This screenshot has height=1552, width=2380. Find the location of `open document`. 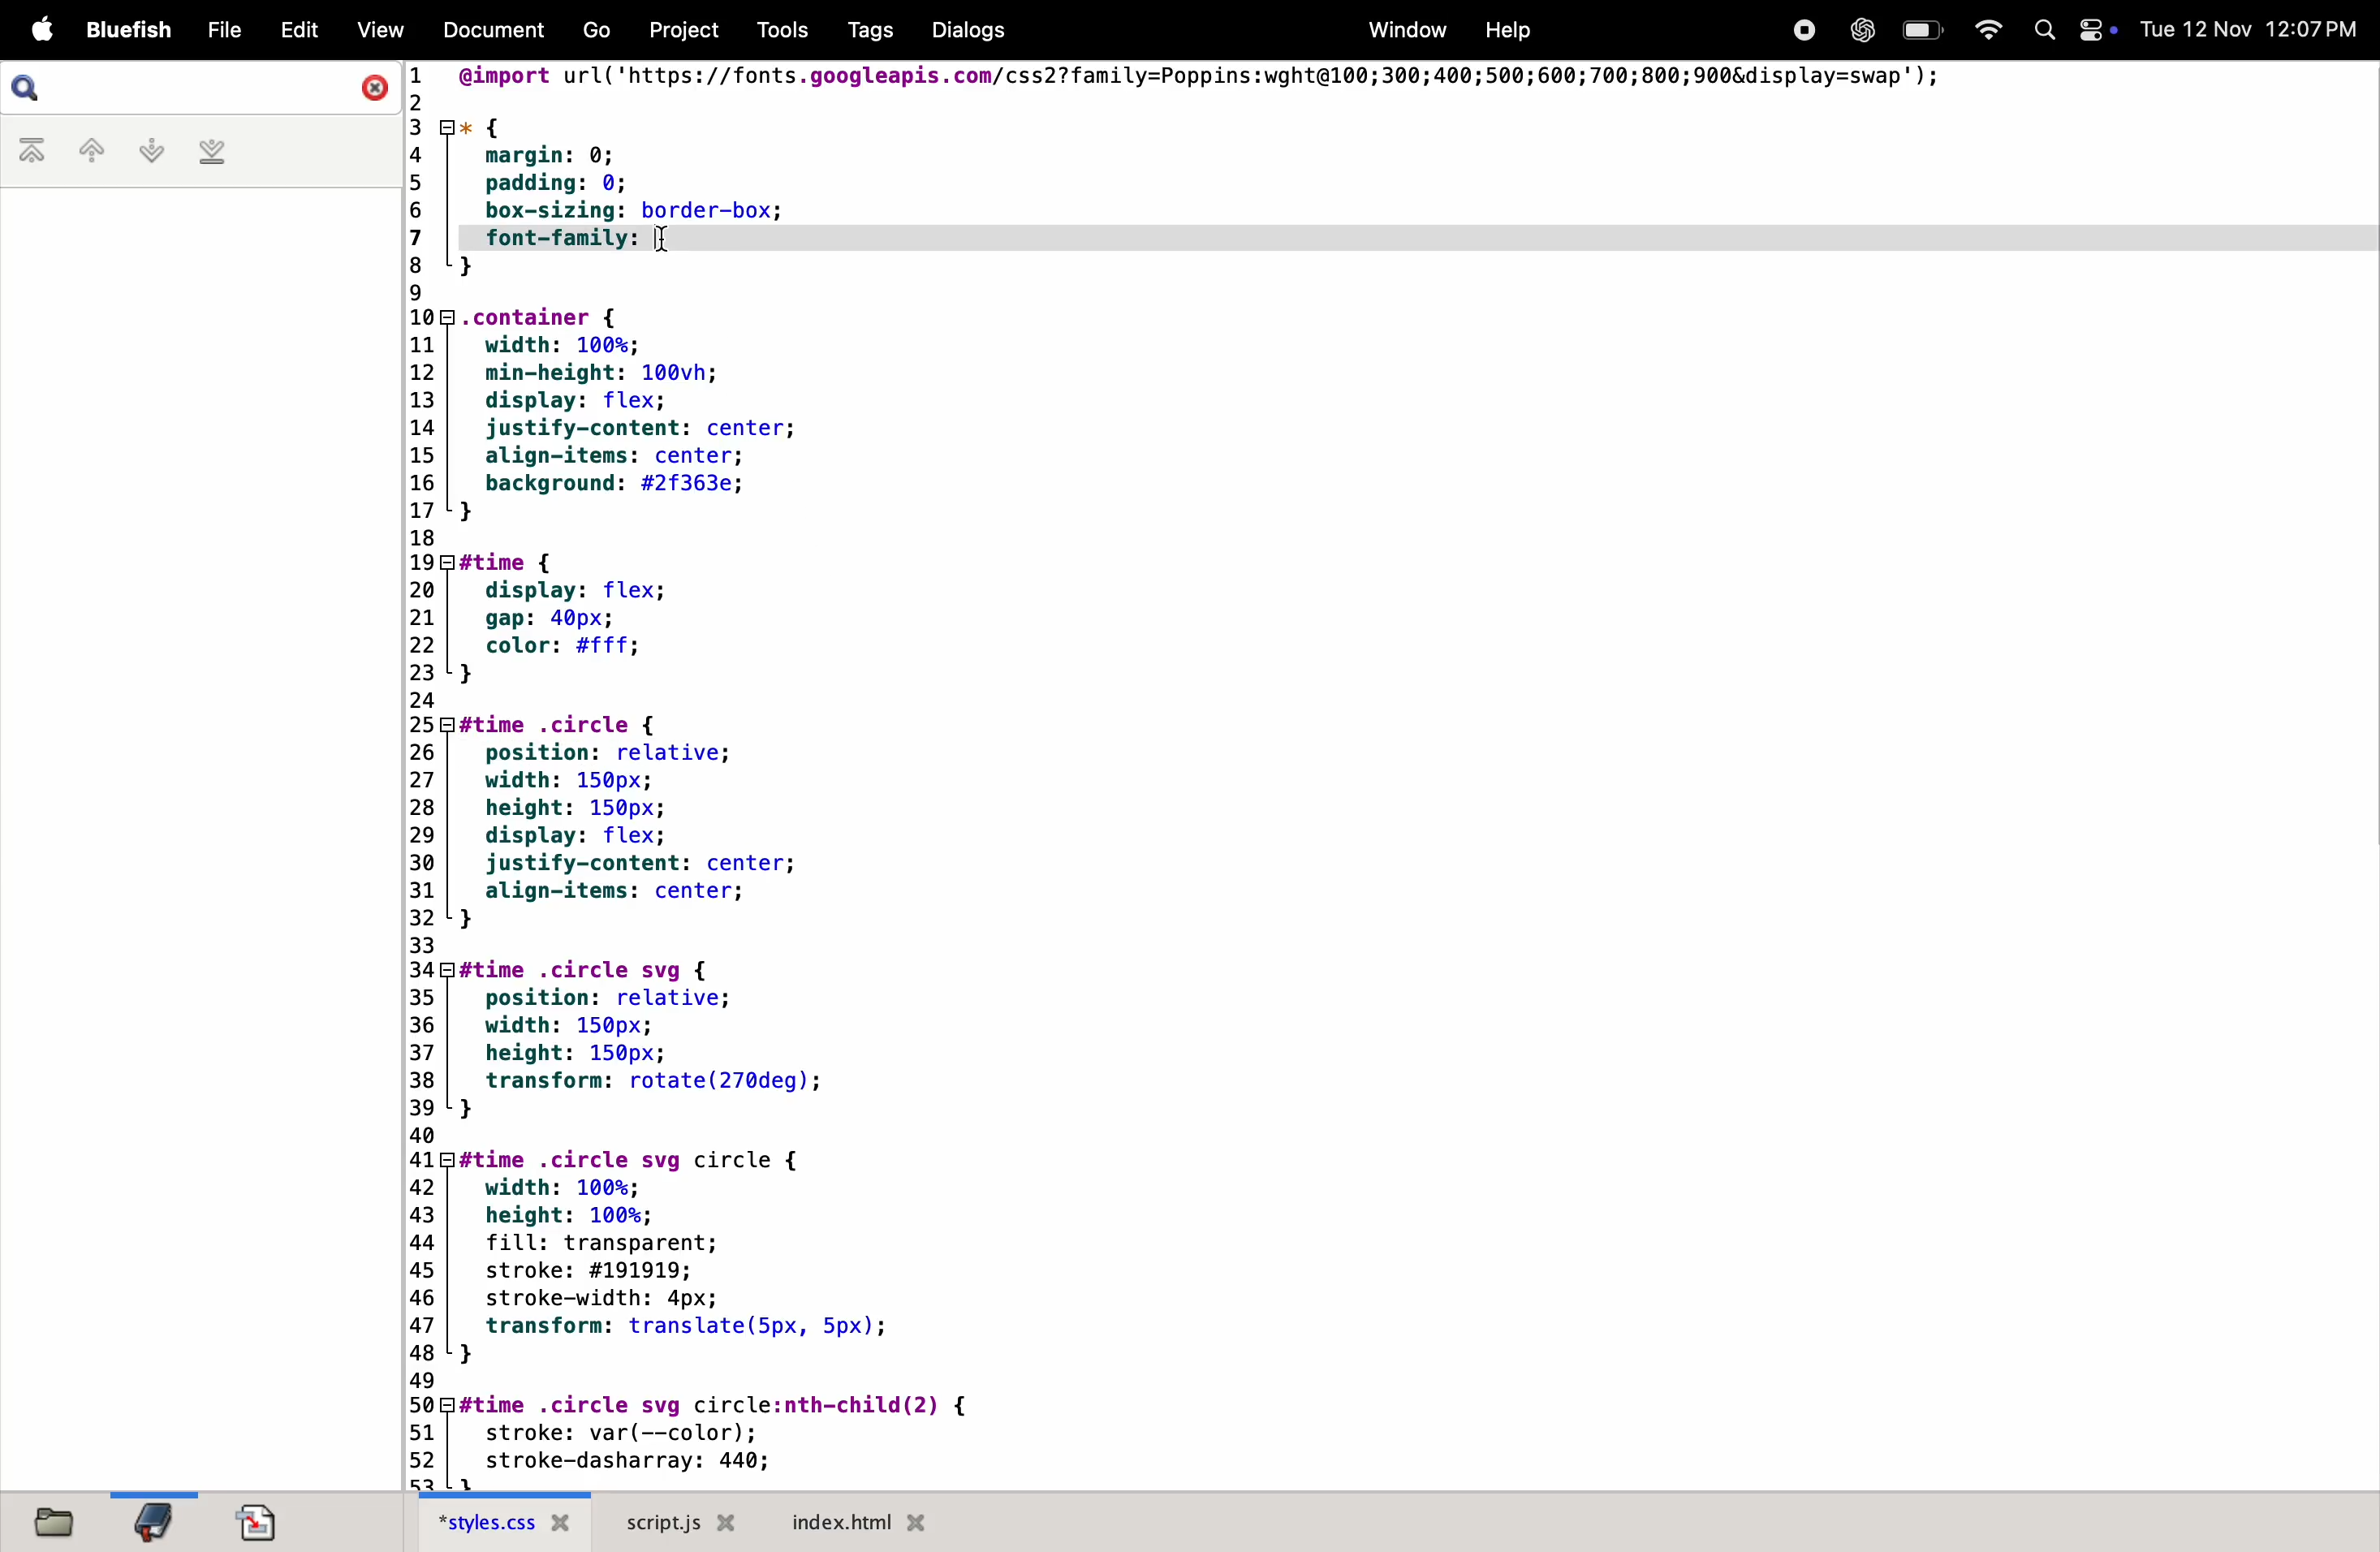

open document is located at coordinates (258, 1517).